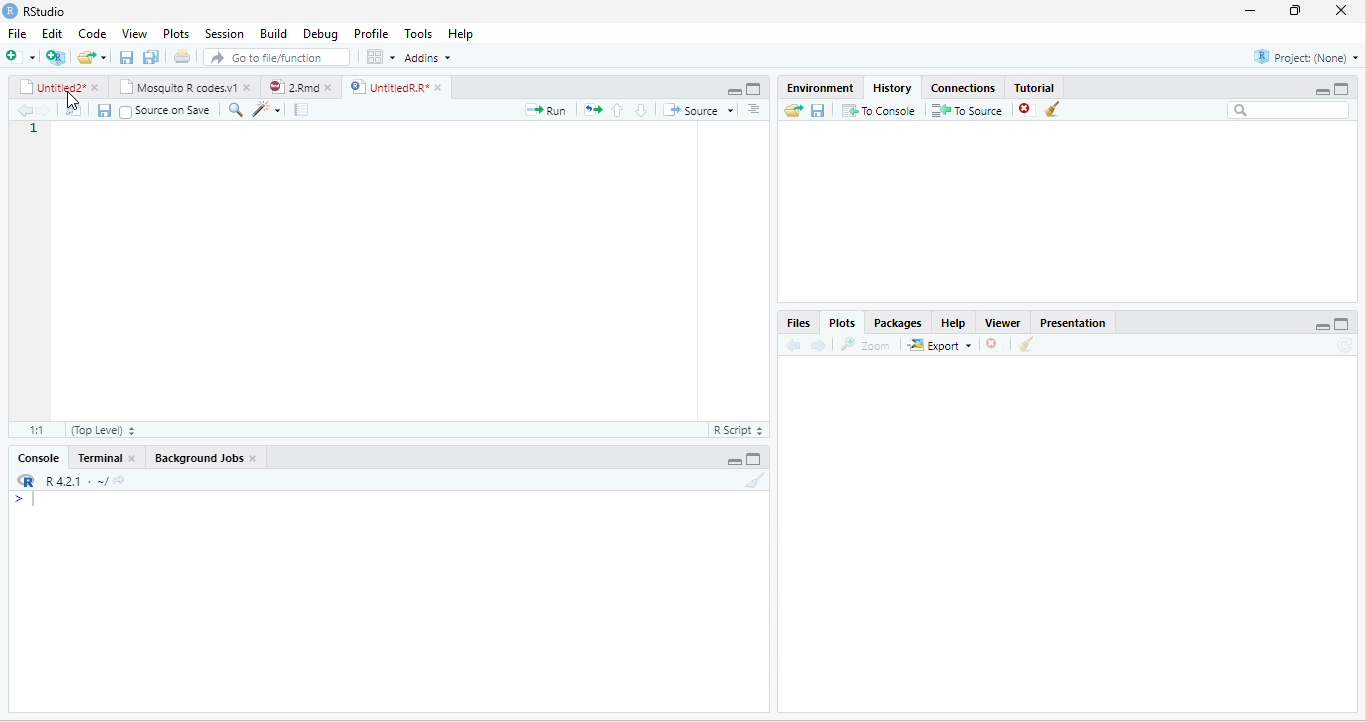  What do you see at coordinates (593, 109) in the screenshot?
I see `arrows` at bounding box center [593, 109].